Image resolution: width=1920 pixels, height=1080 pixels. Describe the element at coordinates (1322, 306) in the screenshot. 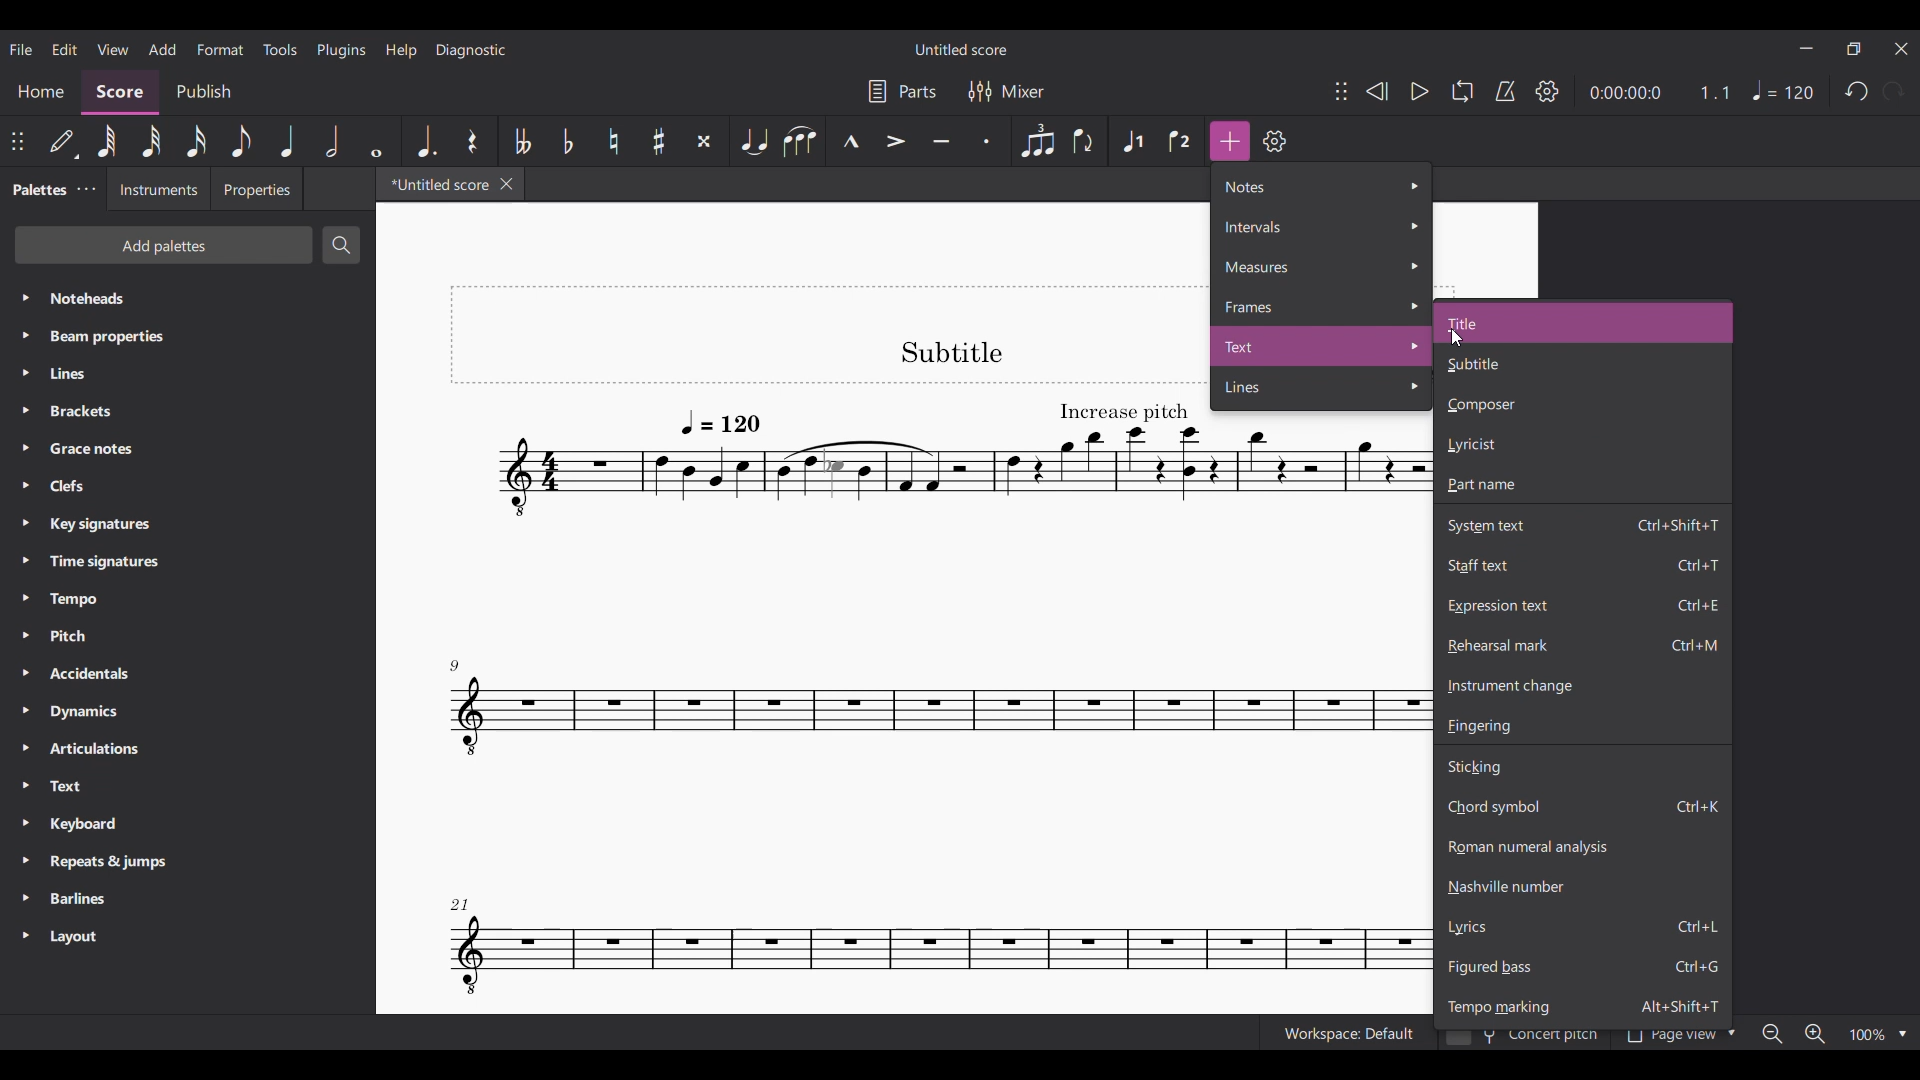

I see `Frame options` at that location.